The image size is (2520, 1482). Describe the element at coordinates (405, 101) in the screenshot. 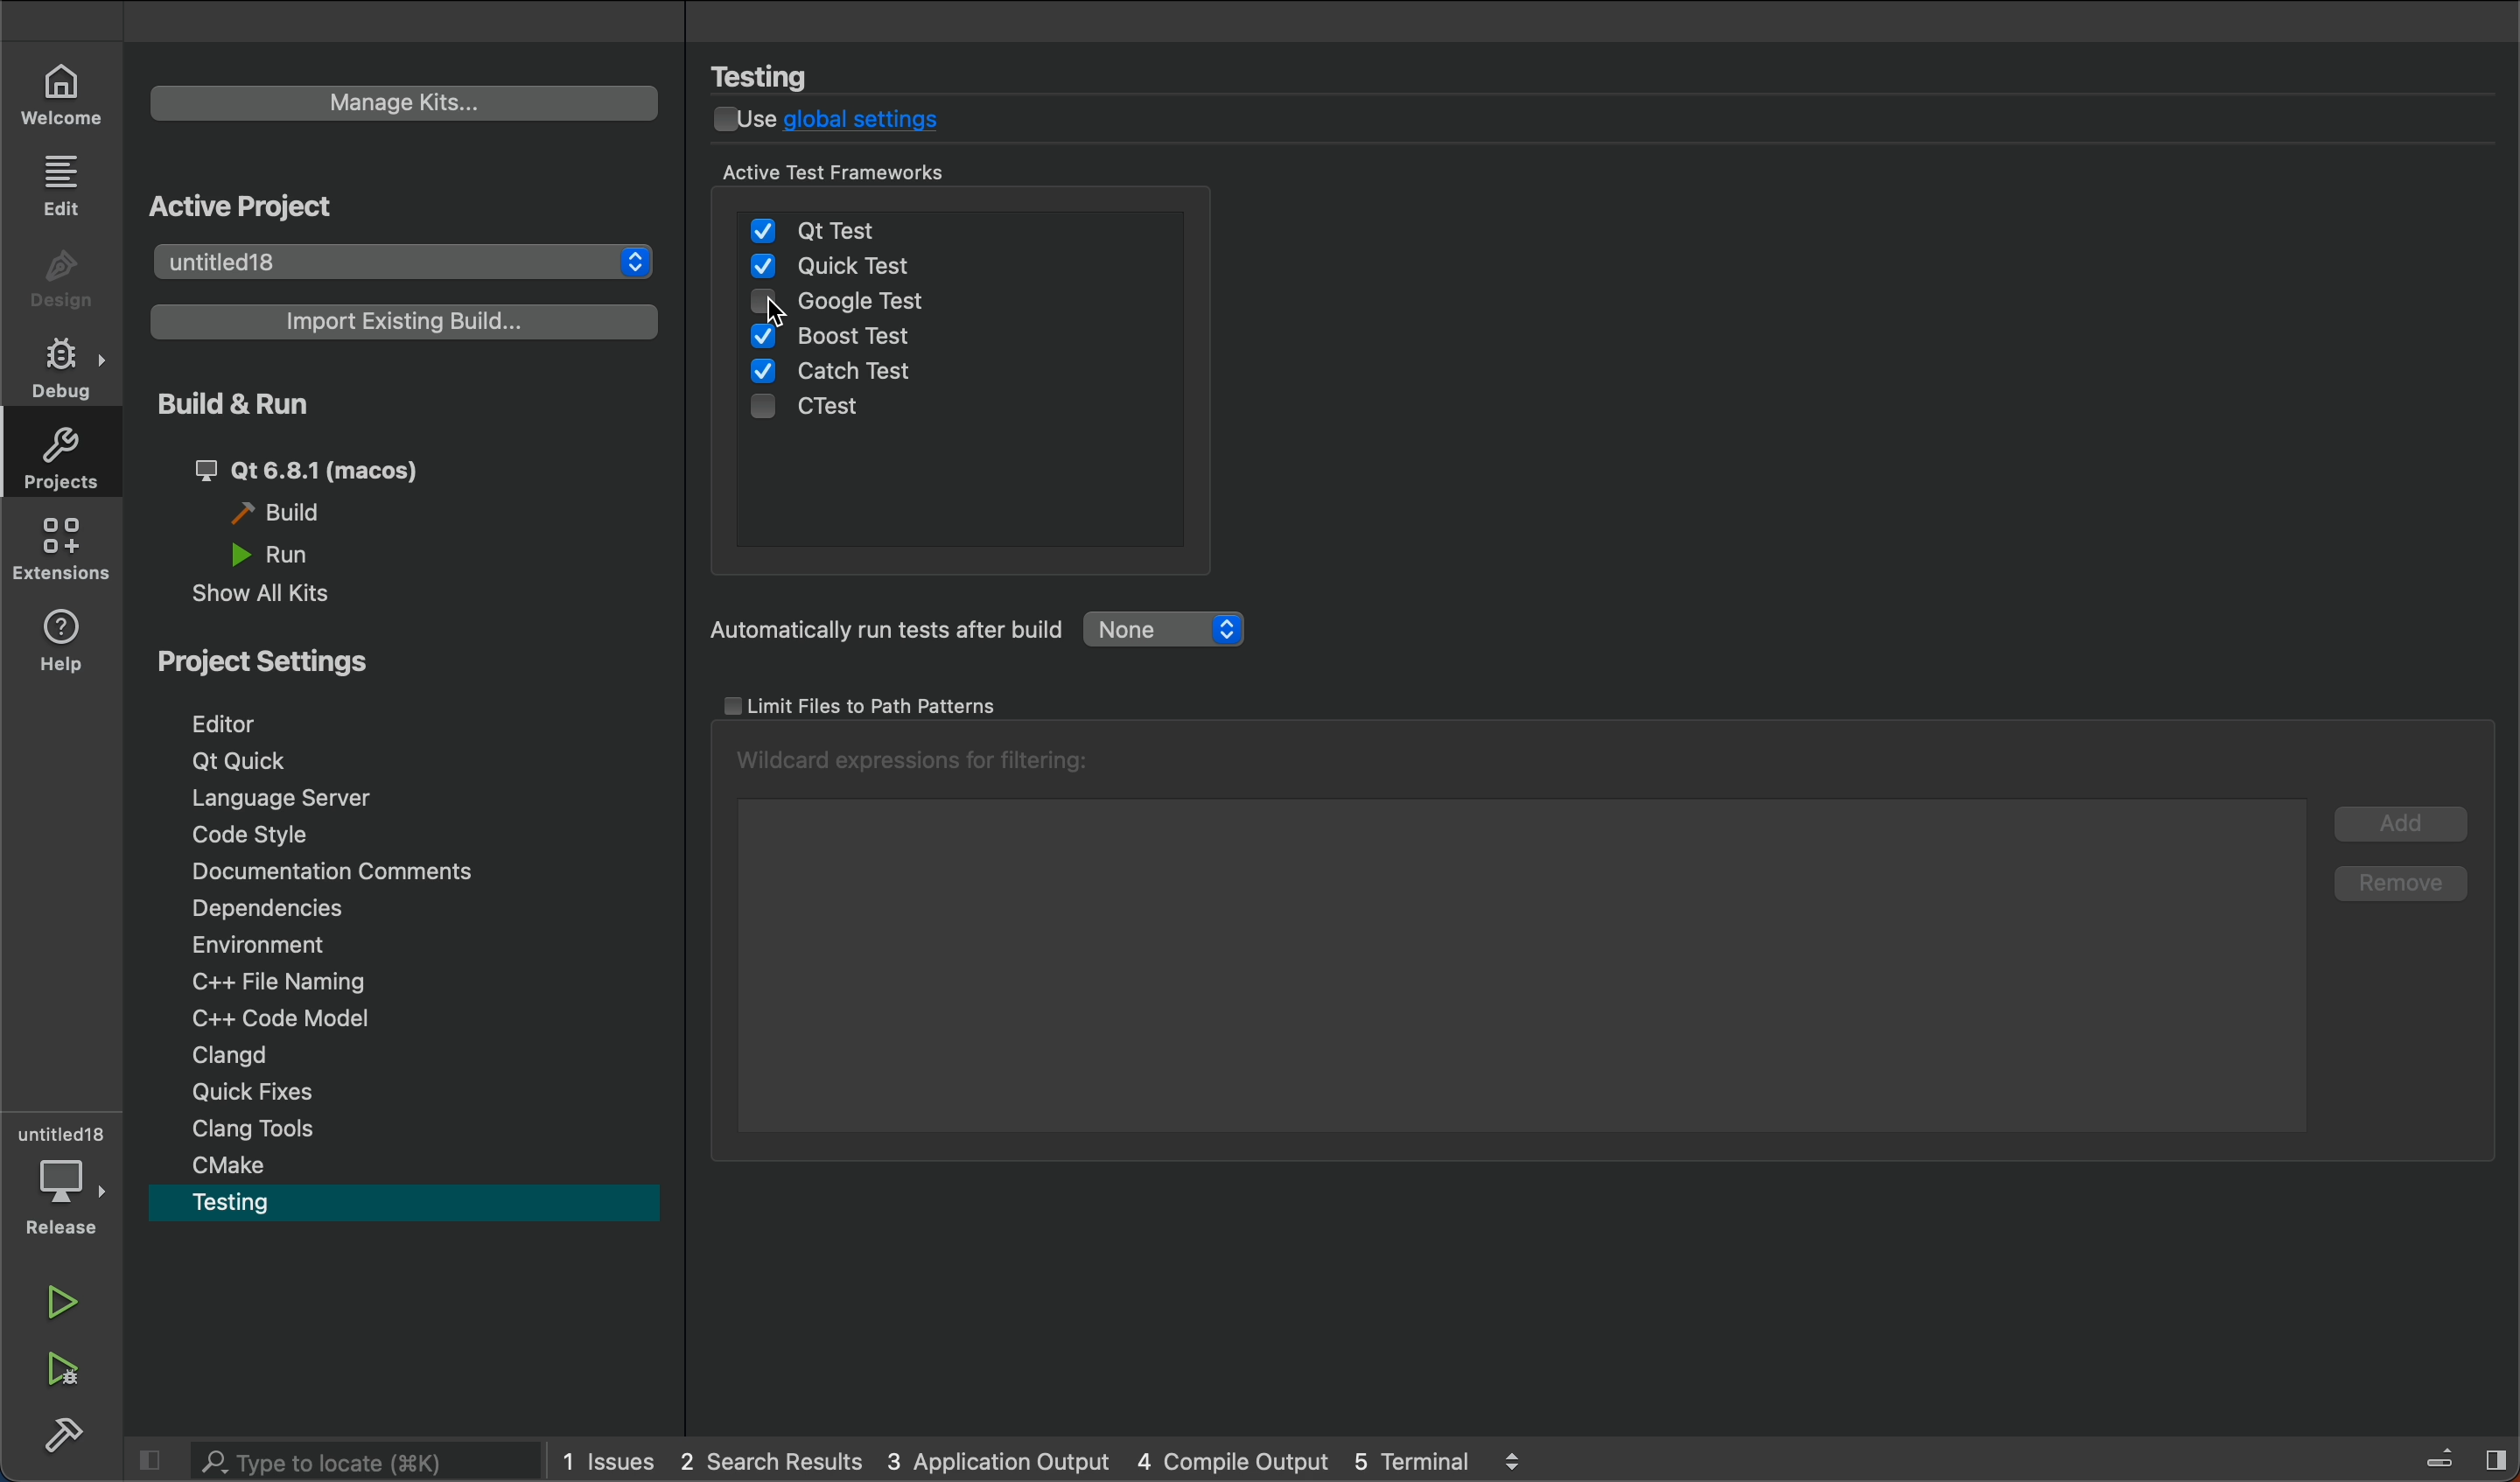

I see `manage kits` at that location.